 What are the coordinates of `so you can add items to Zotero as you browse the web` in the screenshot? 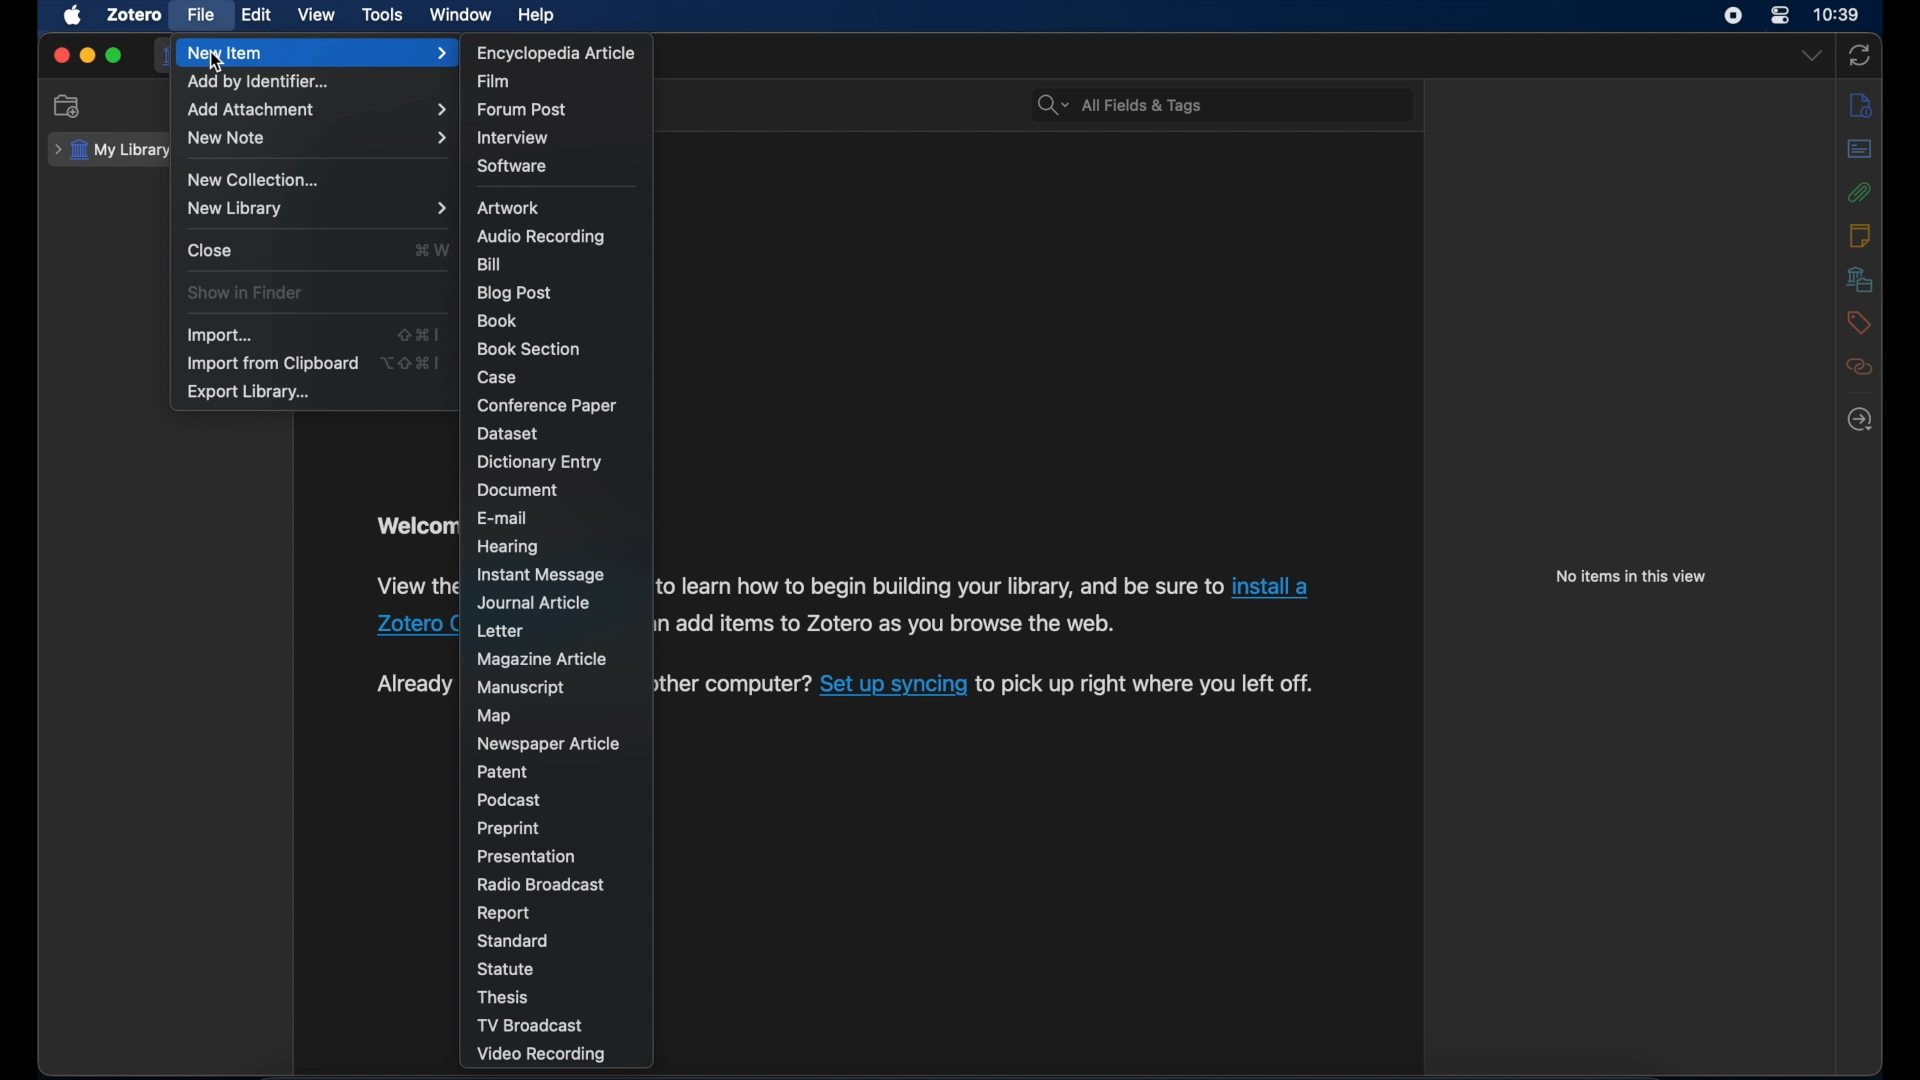 It's located at (890, 623).